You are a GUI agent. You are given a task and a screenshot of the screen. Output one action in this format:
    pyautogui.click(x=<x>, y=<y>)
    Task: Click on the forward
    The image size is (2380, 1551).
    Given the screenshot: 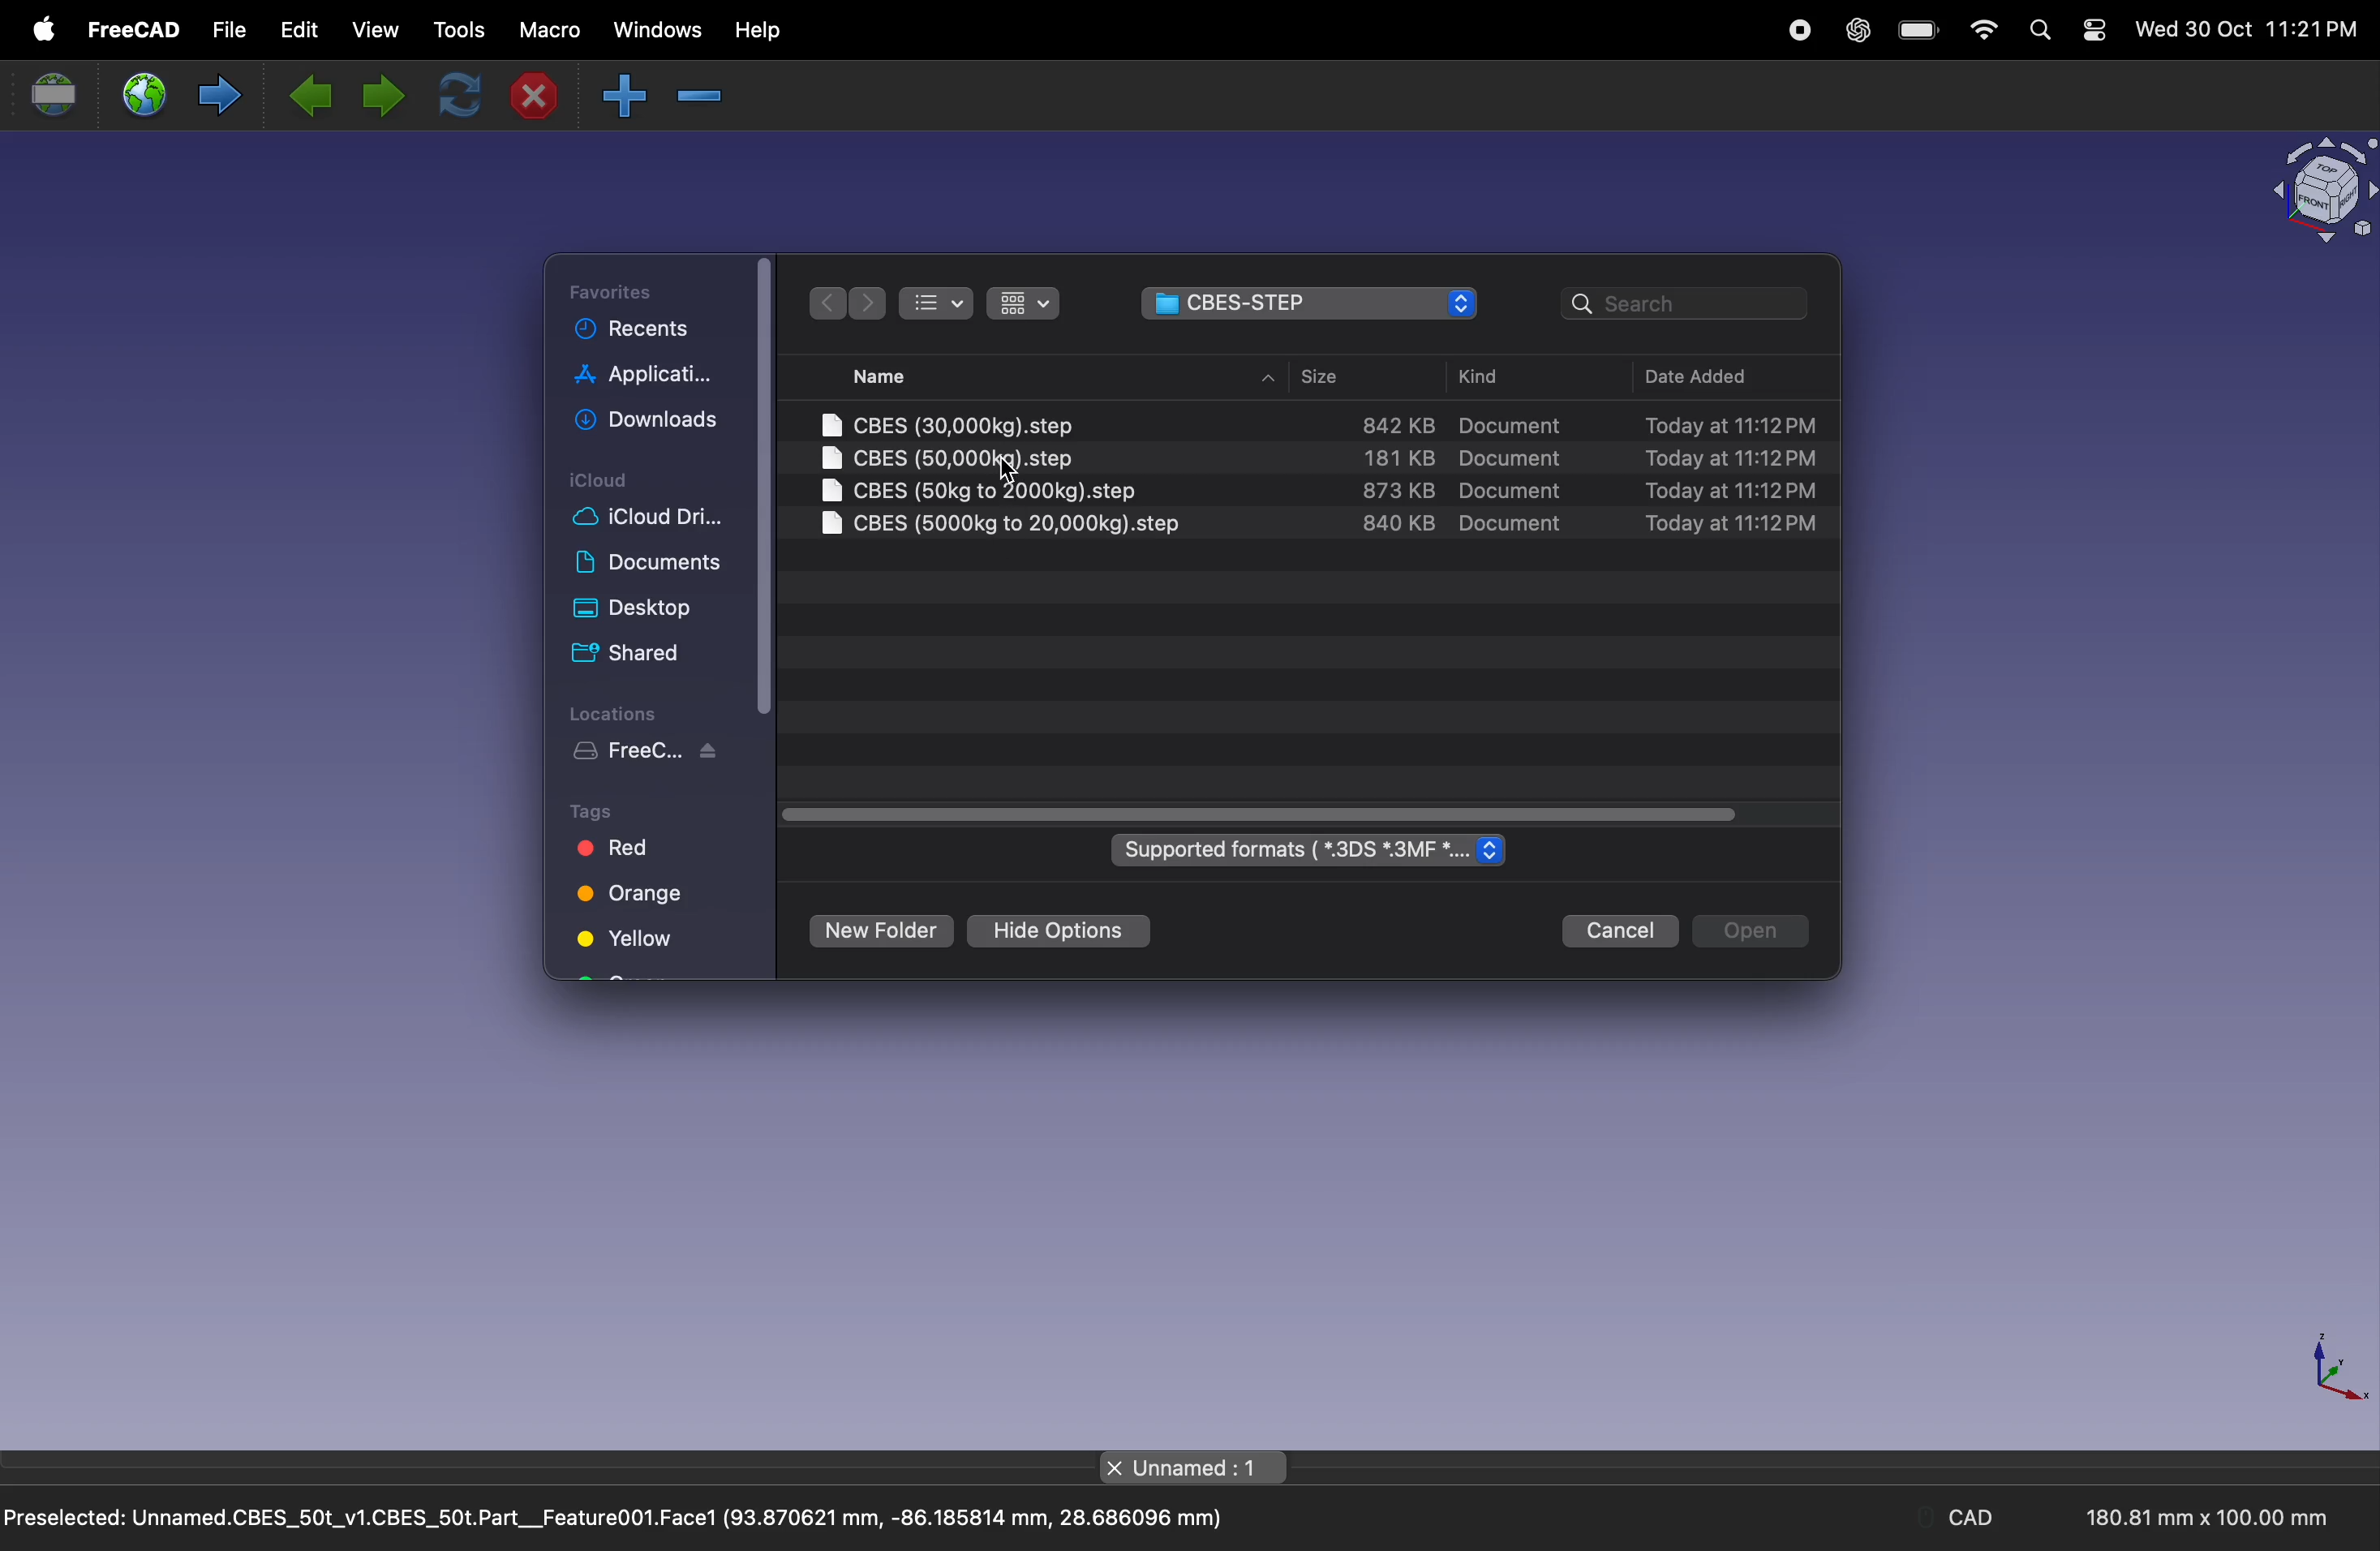 What is the action you would take?
    pyautogui.click(x=869, y=304)
    